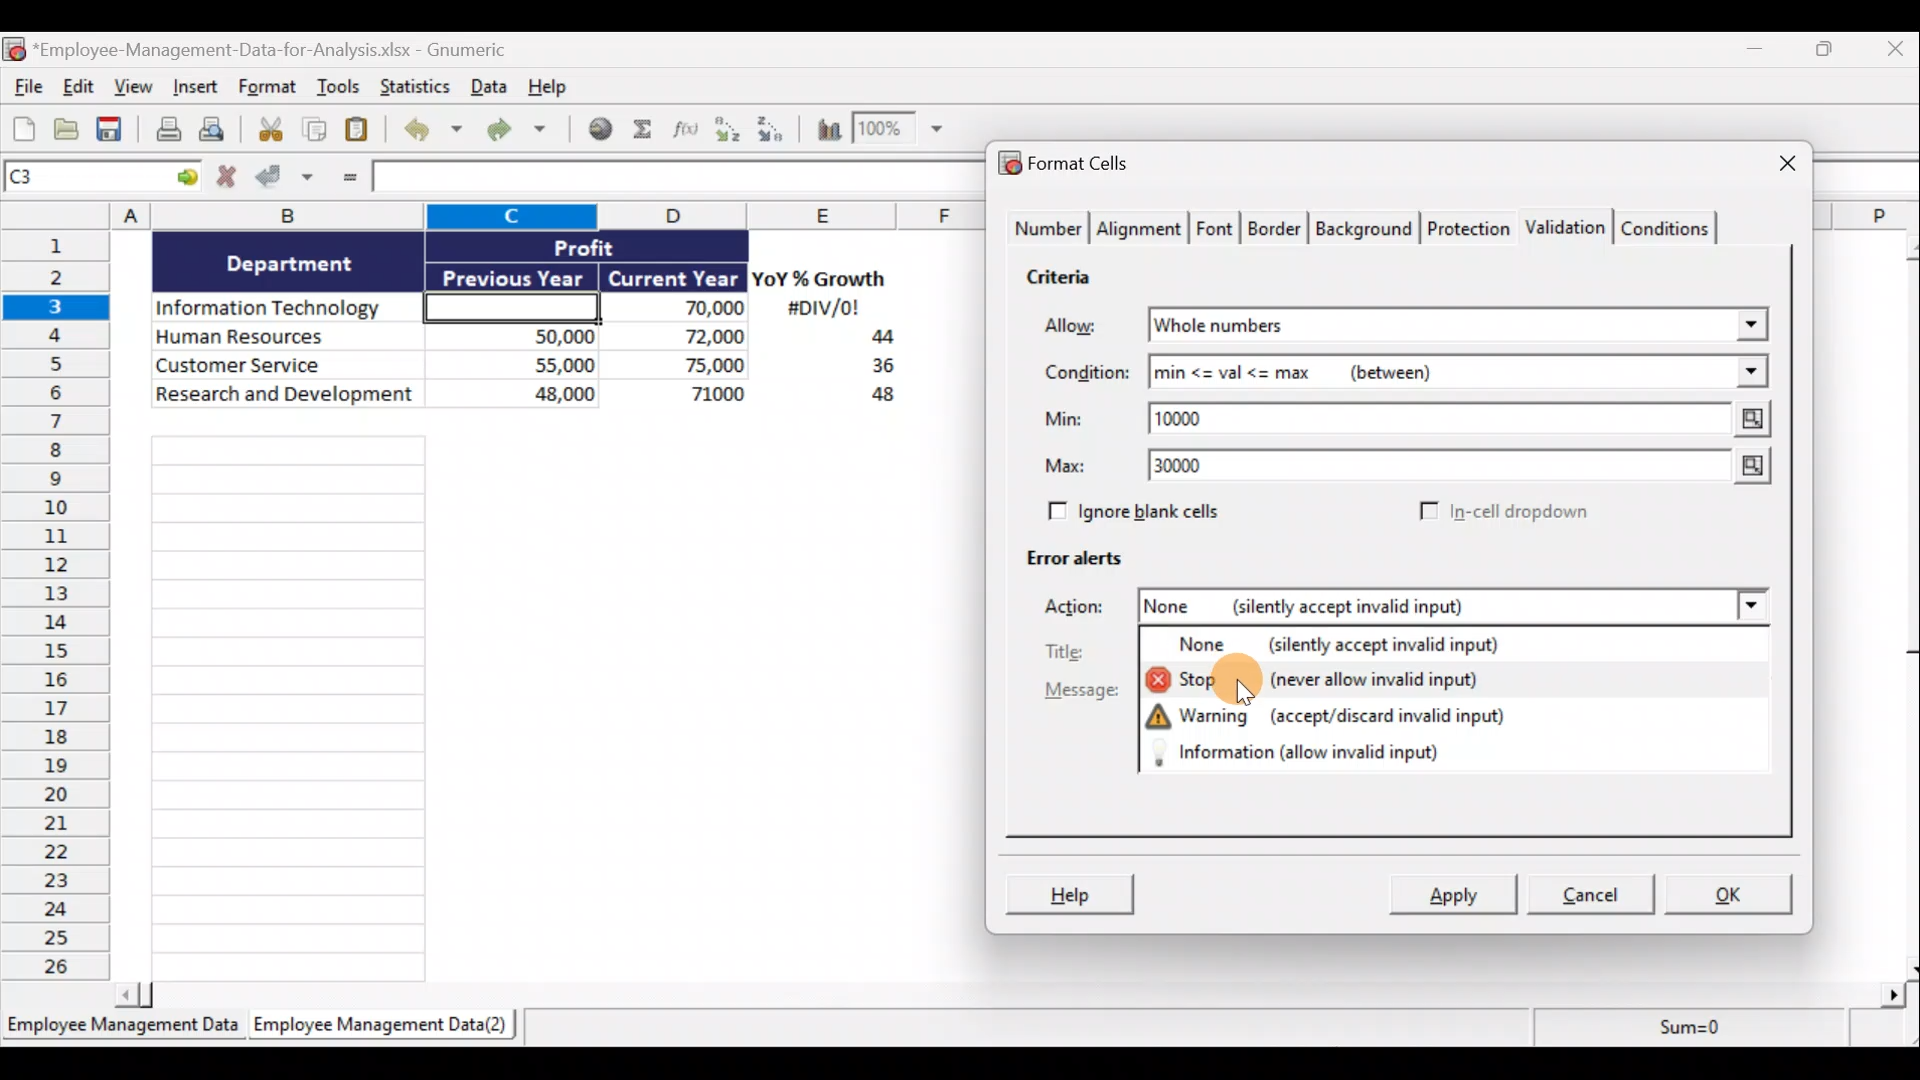  I want to click on Employee Management Data, so click(121, 1028).